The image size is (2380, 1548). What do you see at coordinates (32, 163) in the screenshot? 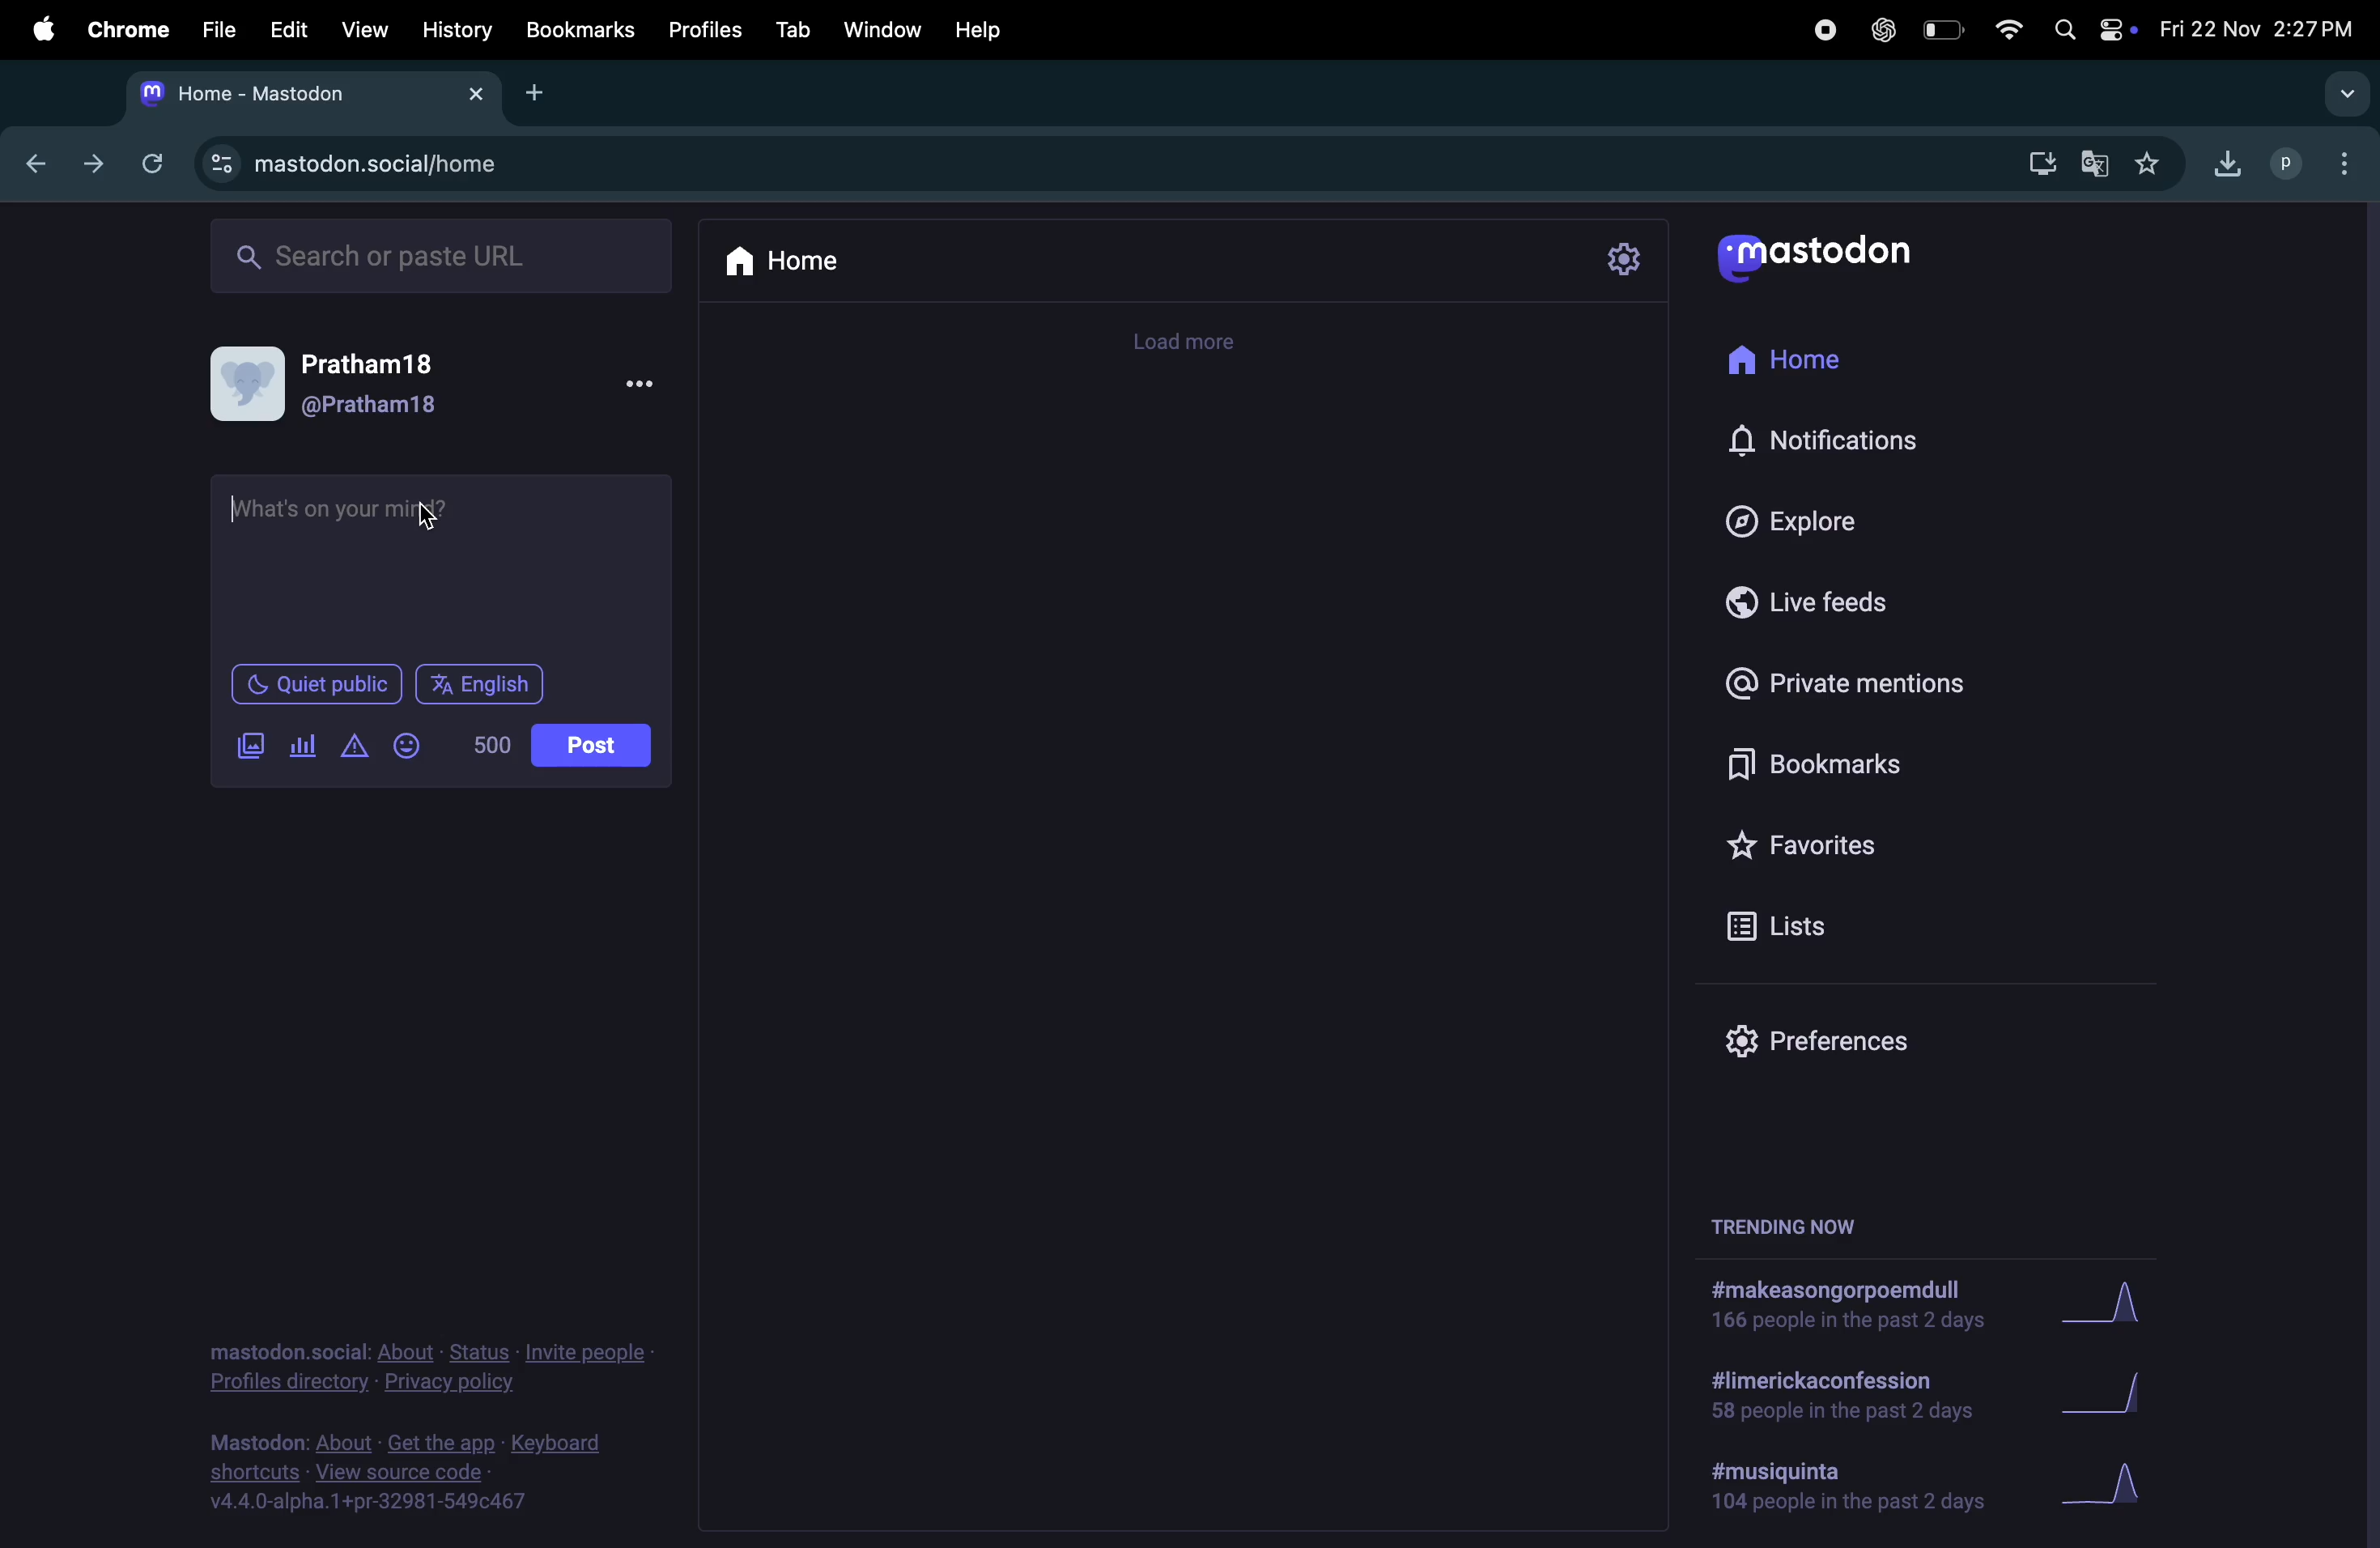
I see `back` at bounding box center [32, 163].